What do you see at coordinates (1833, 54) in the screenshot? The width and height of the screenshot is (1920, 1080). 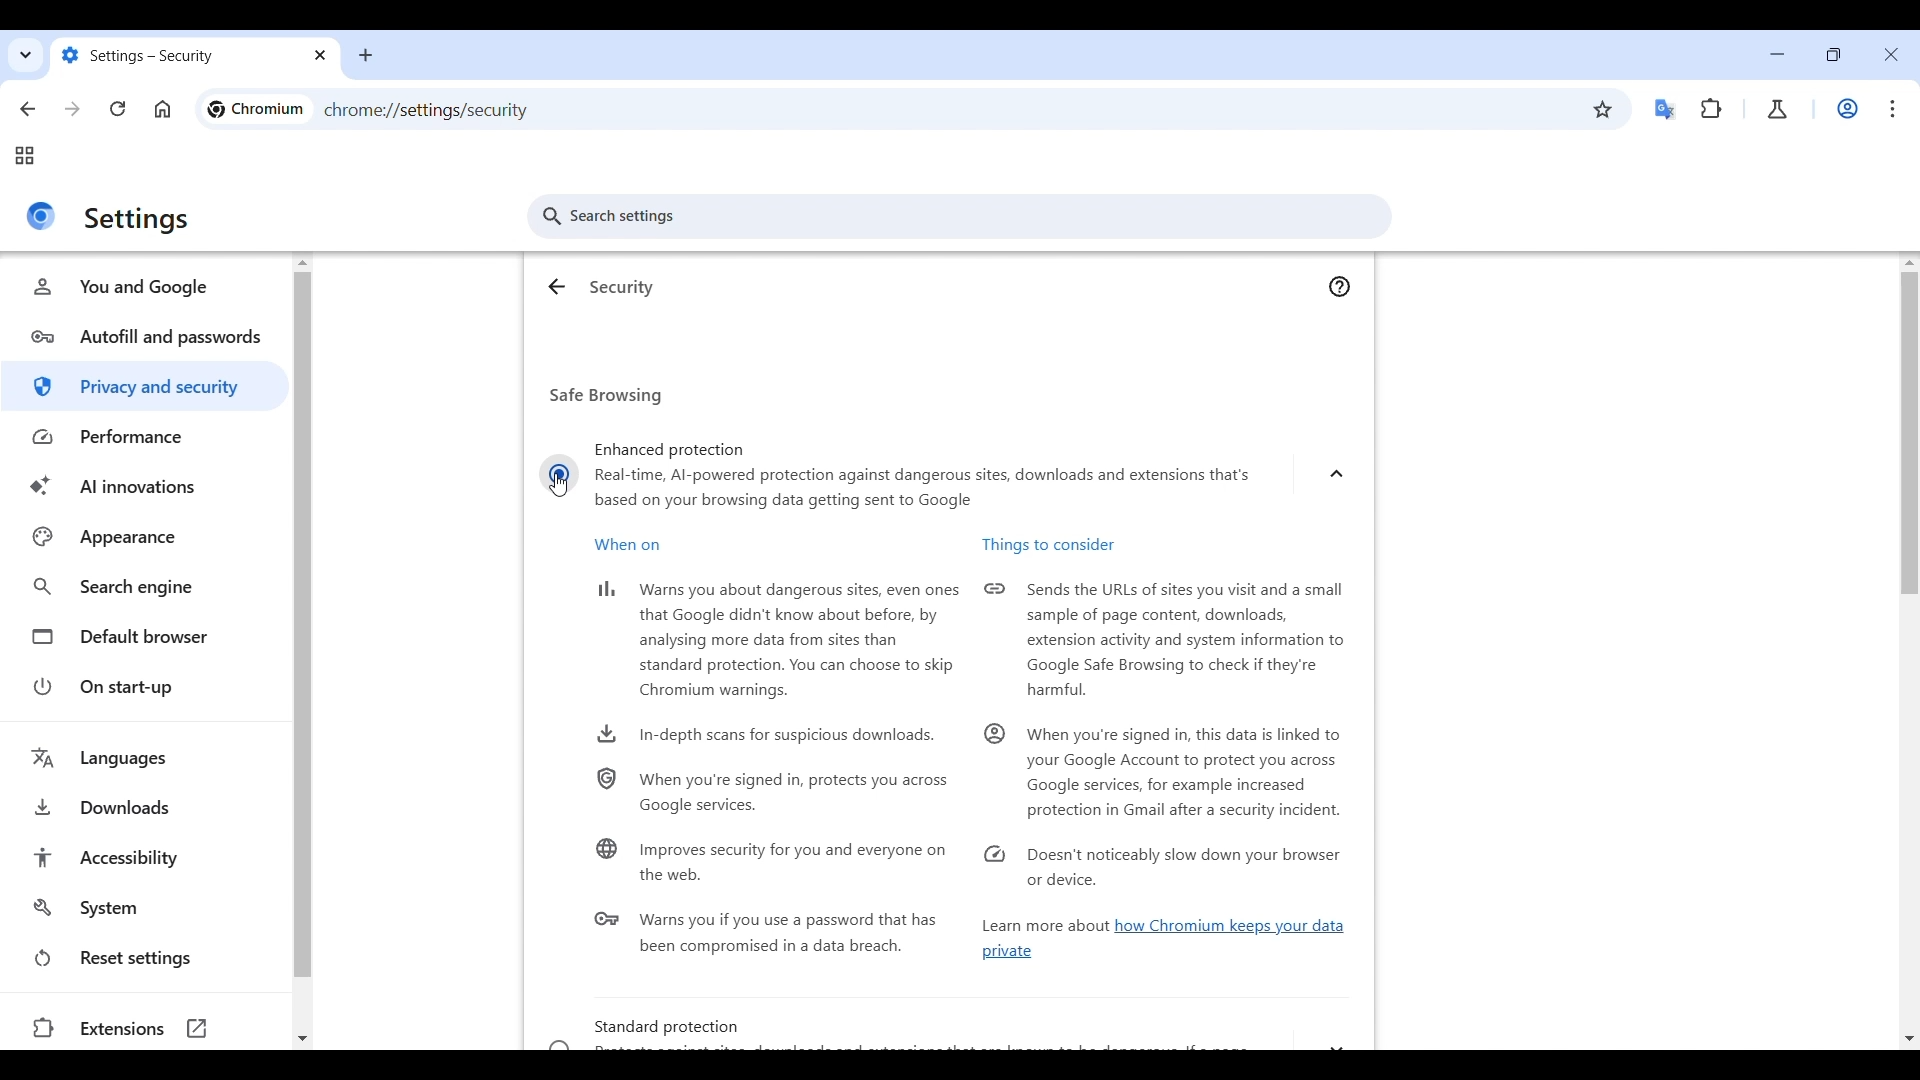 I see `Show interface in smaller tab` at bounding box center [1833, 54].